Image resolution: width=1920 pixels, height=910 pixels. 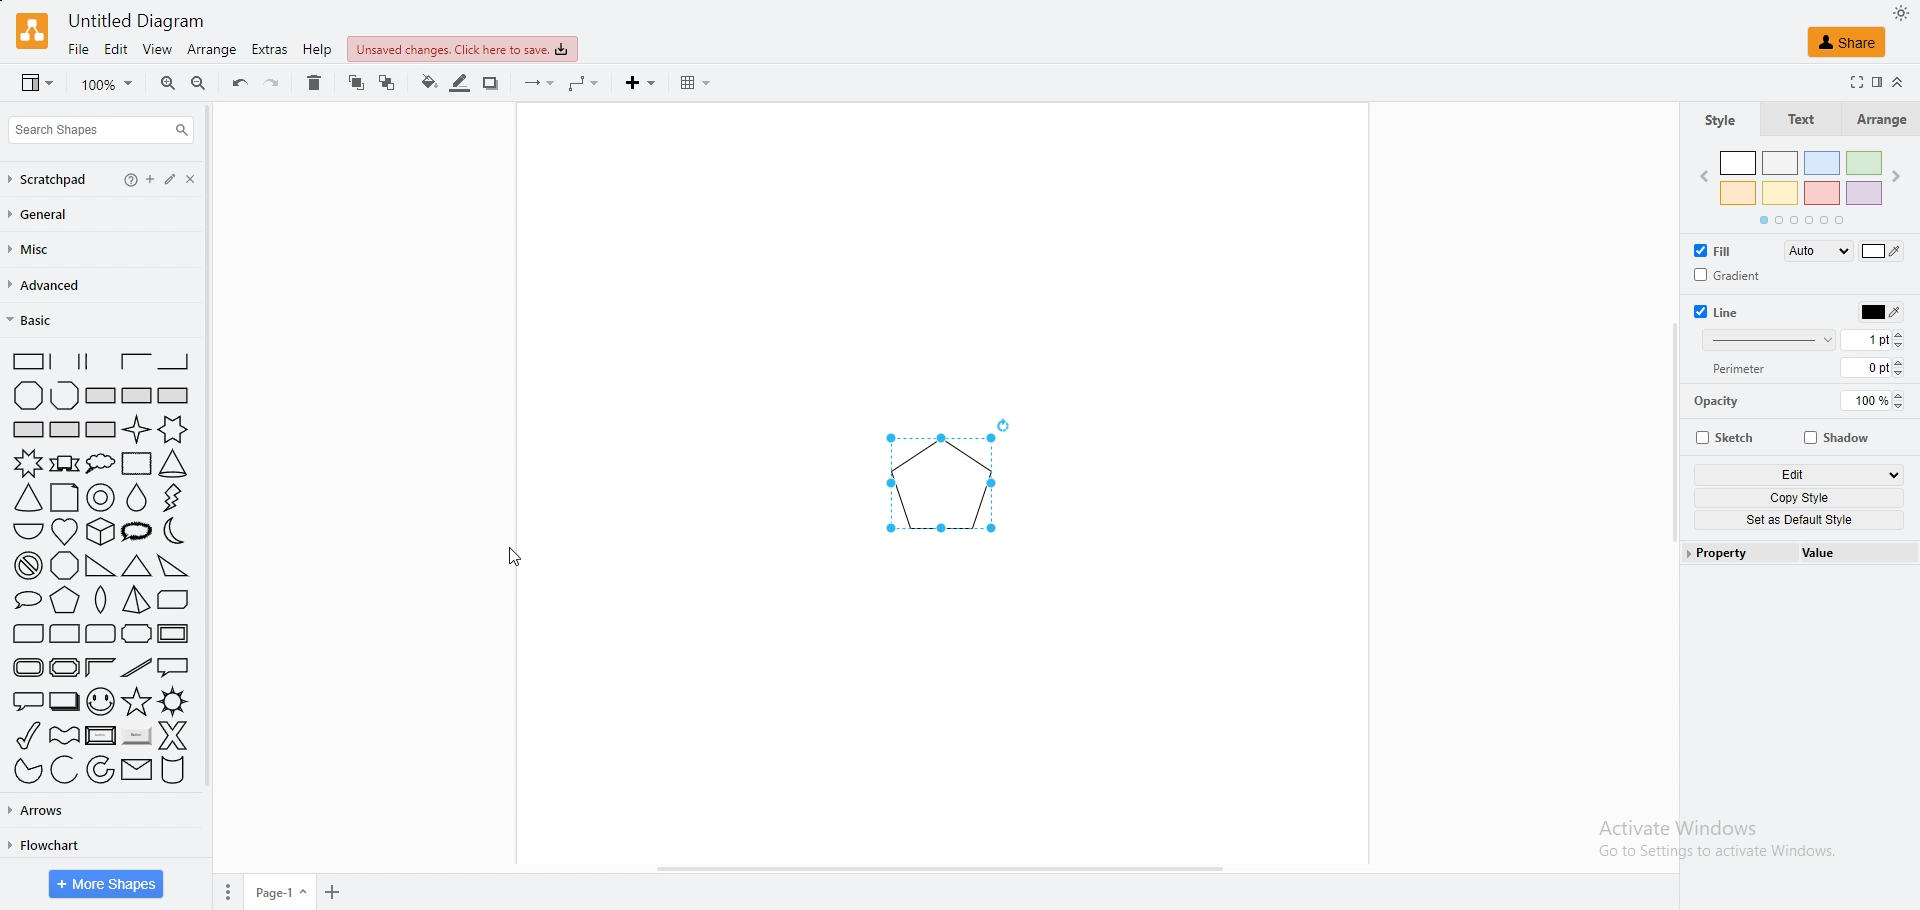 What do you see at coordinates (586, 84) in the screenshot?
I see `waypoint` at bounding box center [586, 84].